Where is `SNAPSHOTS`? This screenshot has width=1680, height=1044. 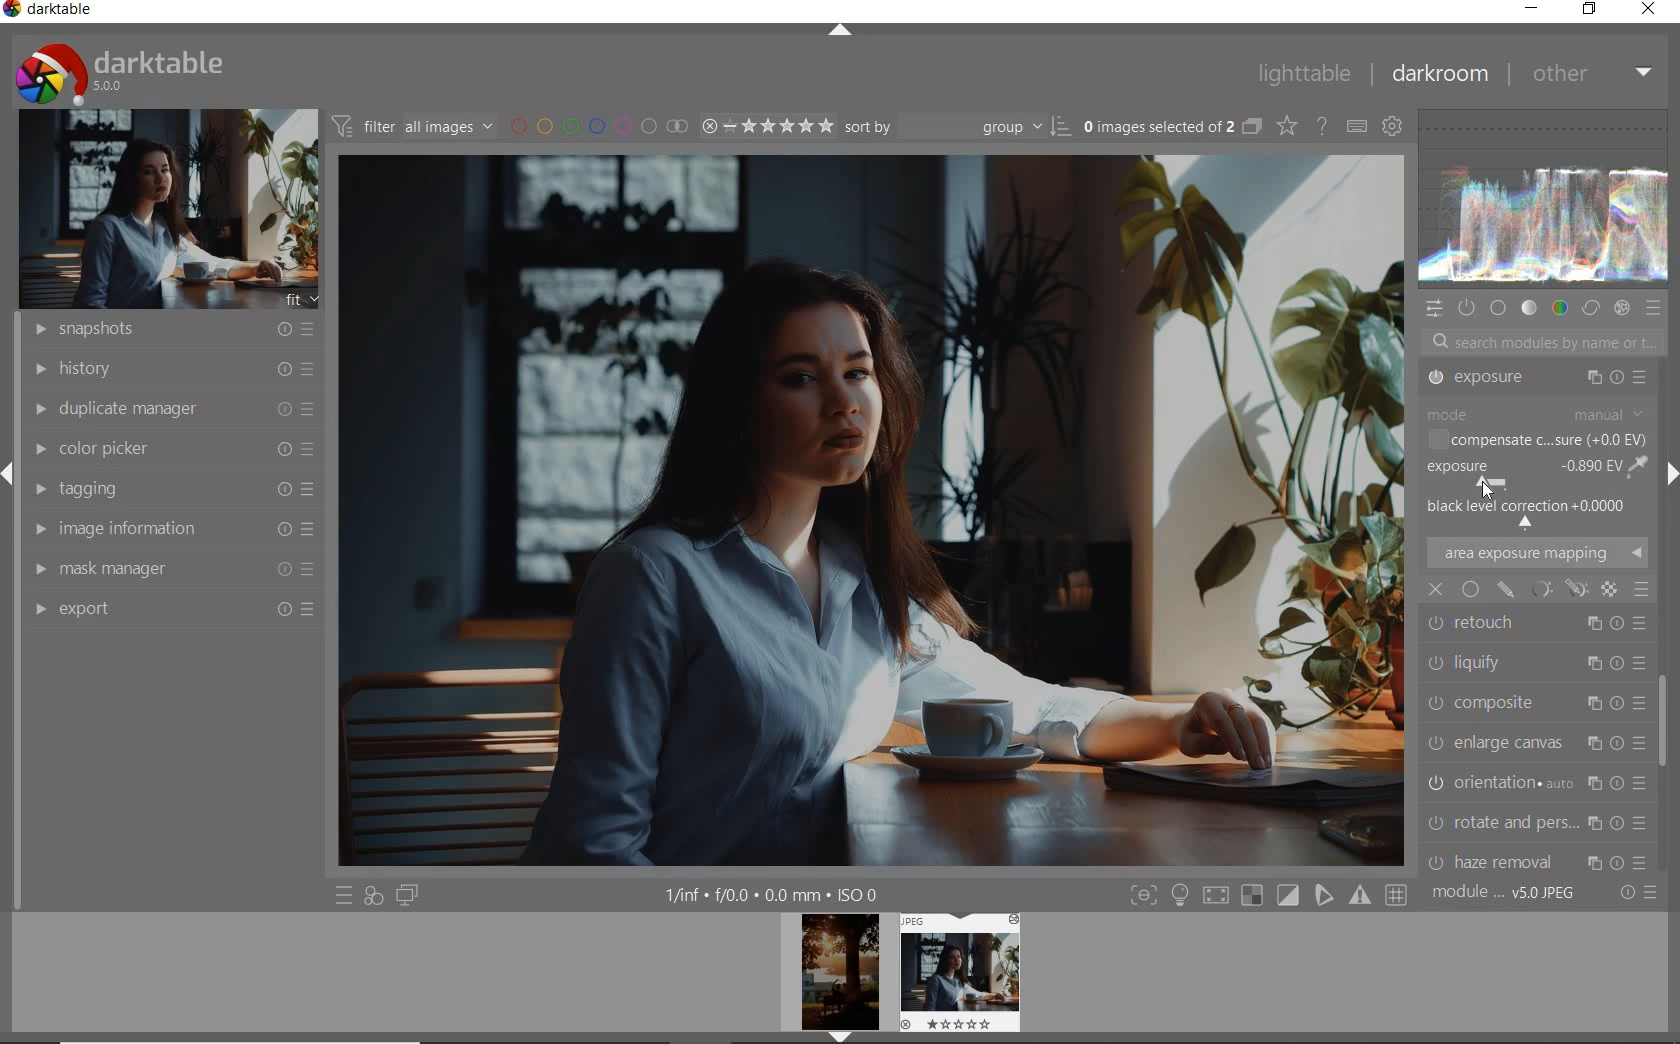 SNAPSHOTS is located at coordinates (176, 328).